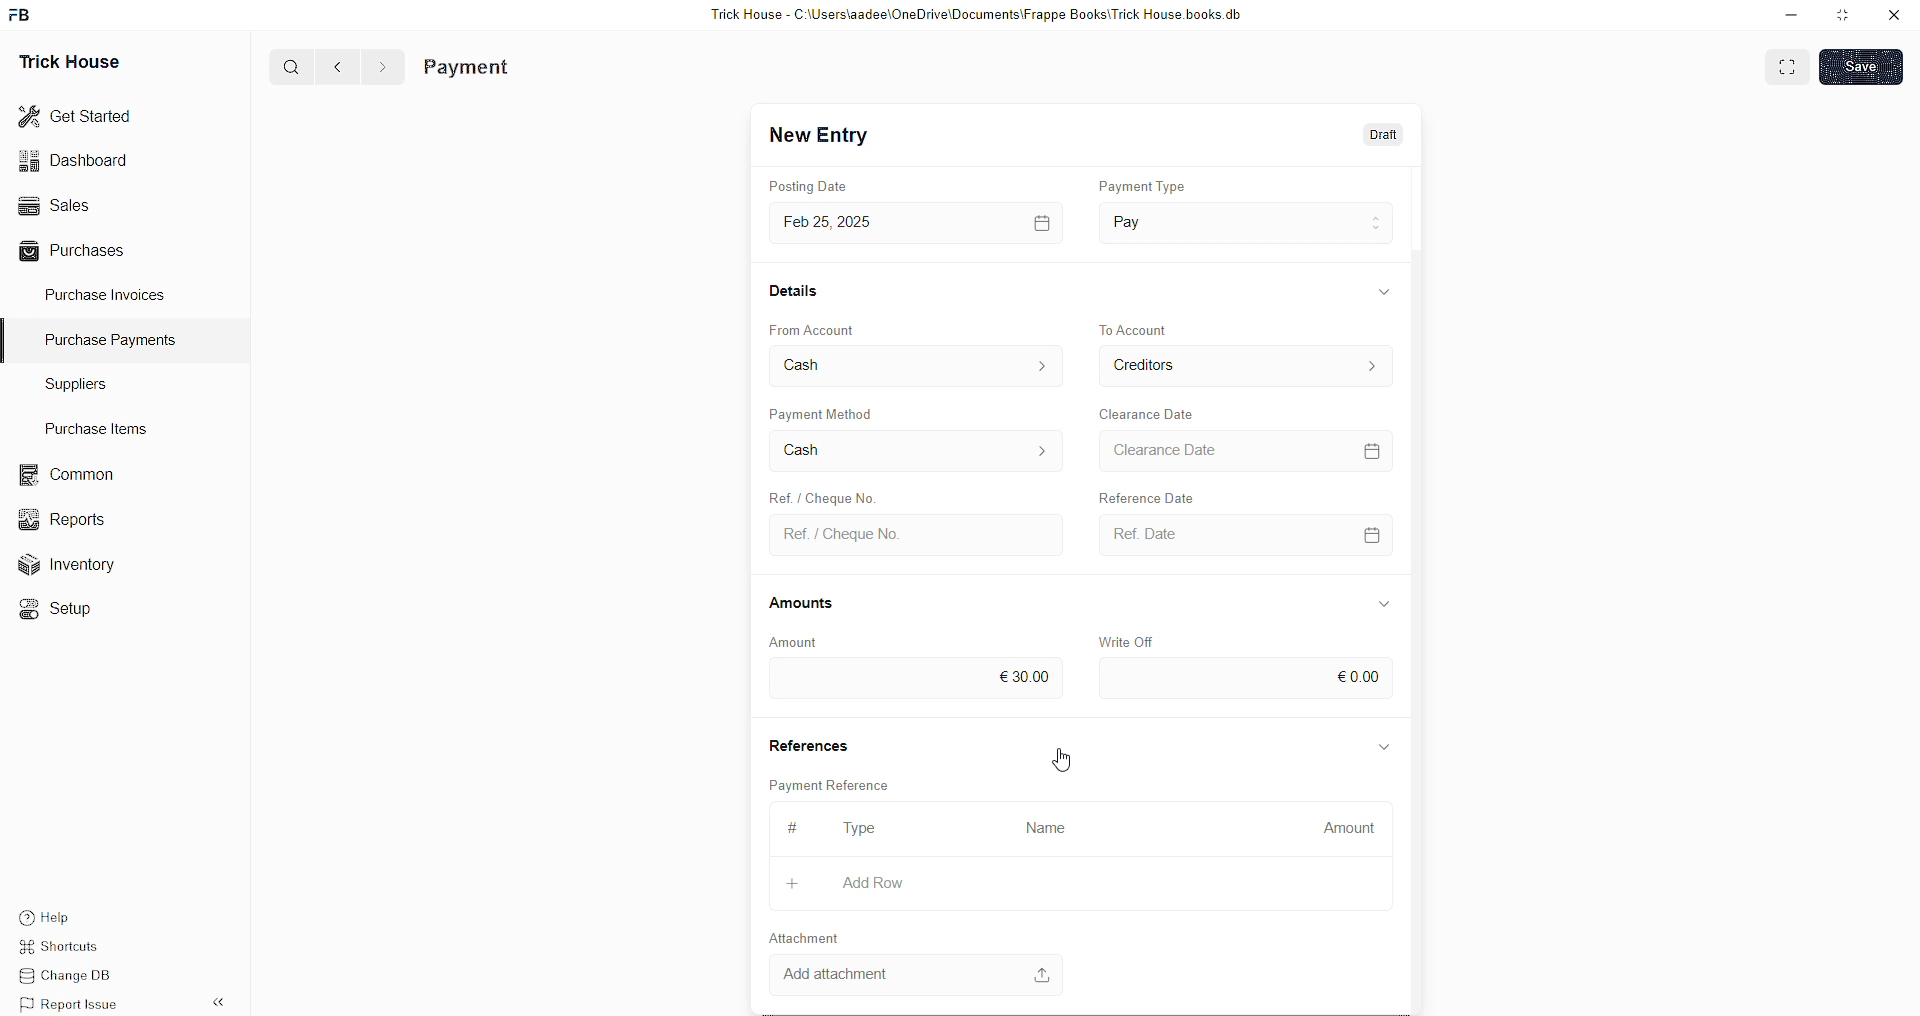  What do you see at coordinates (815, 364) in the screenshot?
I see `Cash` at bounding box center [815, 364].